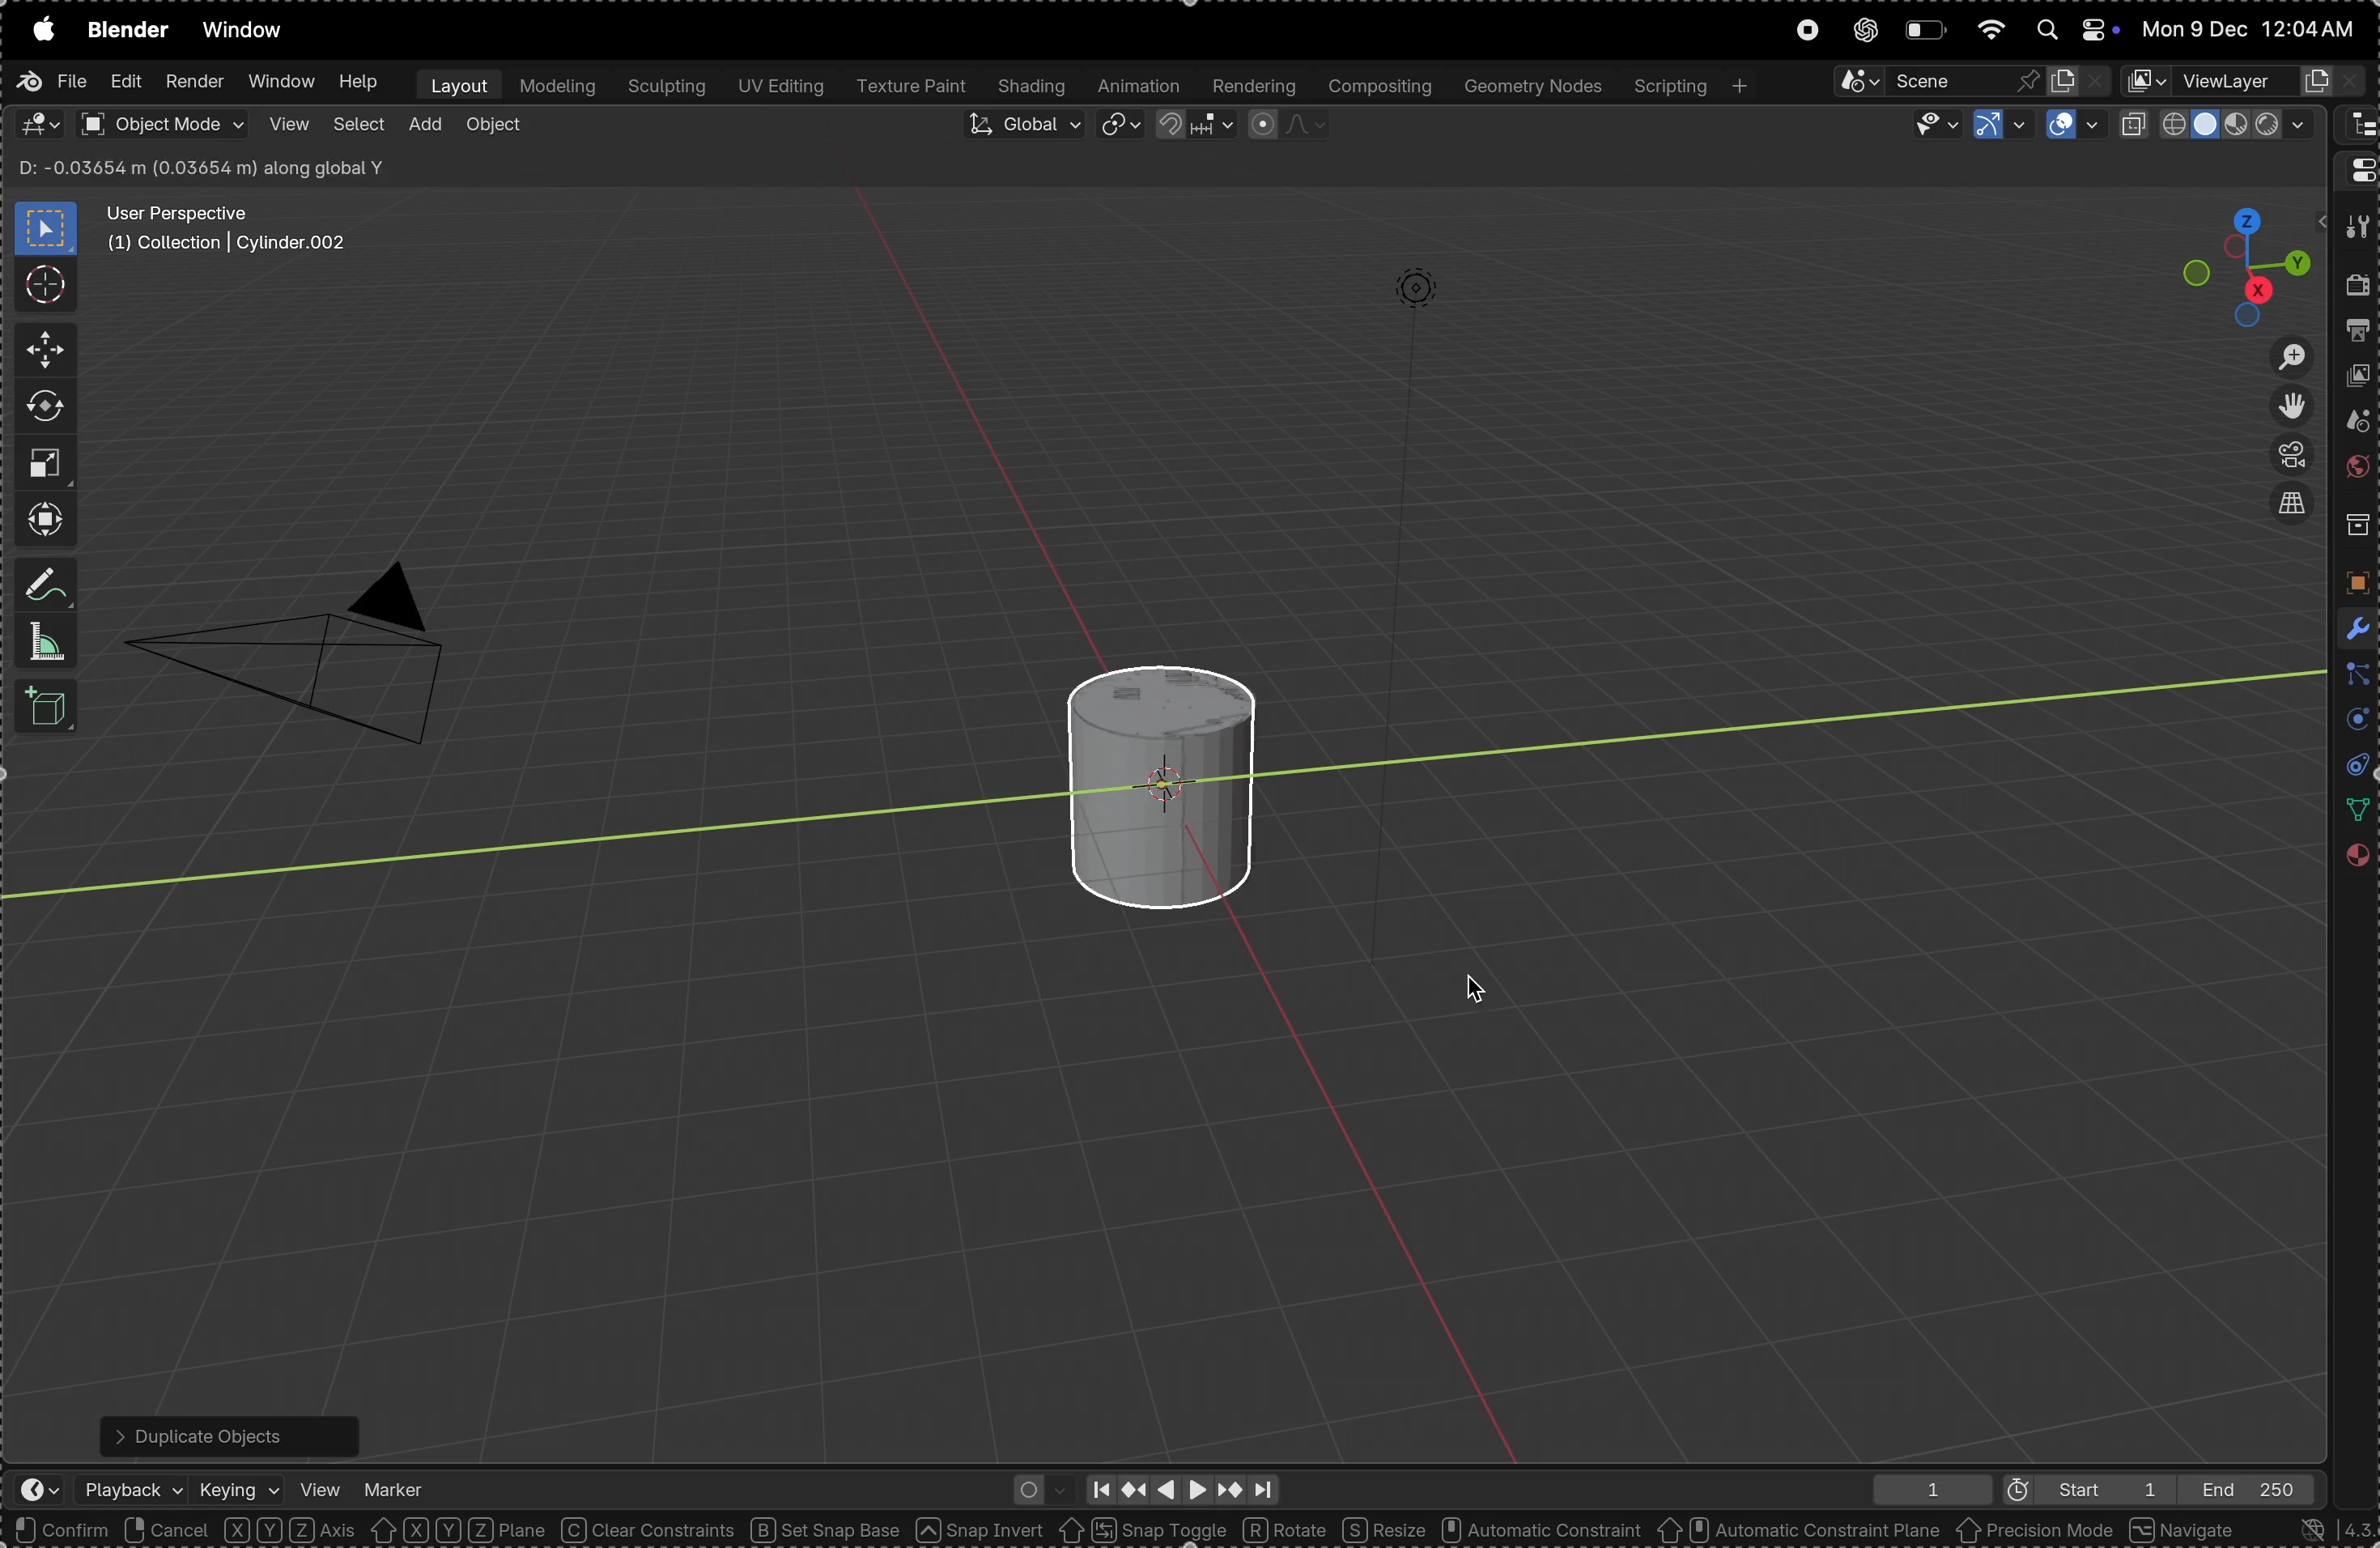 Image resolution: width=2380 pixels, height=1548 pixels. Describe the element at coordinates (39, 351) in the screenshot. I see `move` at that location.